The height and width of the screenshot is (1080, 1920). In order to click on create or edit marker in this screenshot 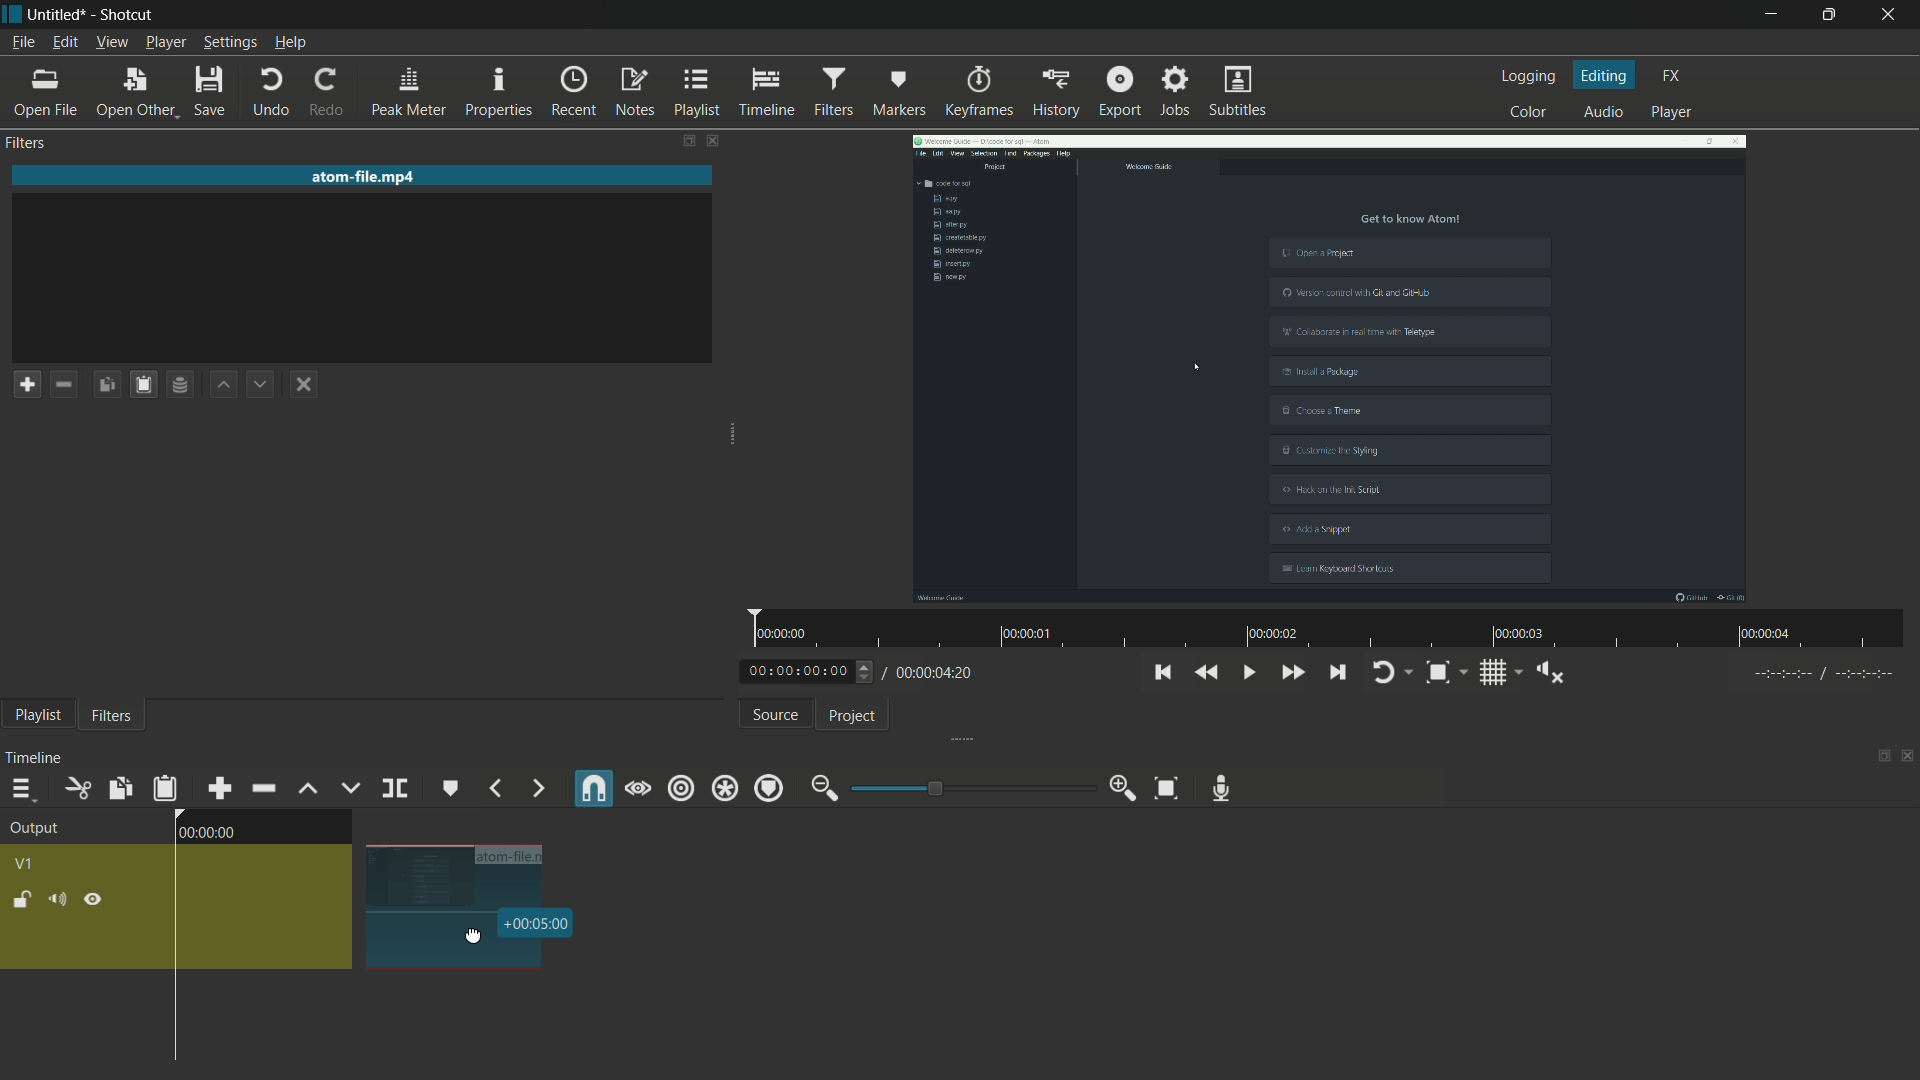, I will do `click(447, 788)`.